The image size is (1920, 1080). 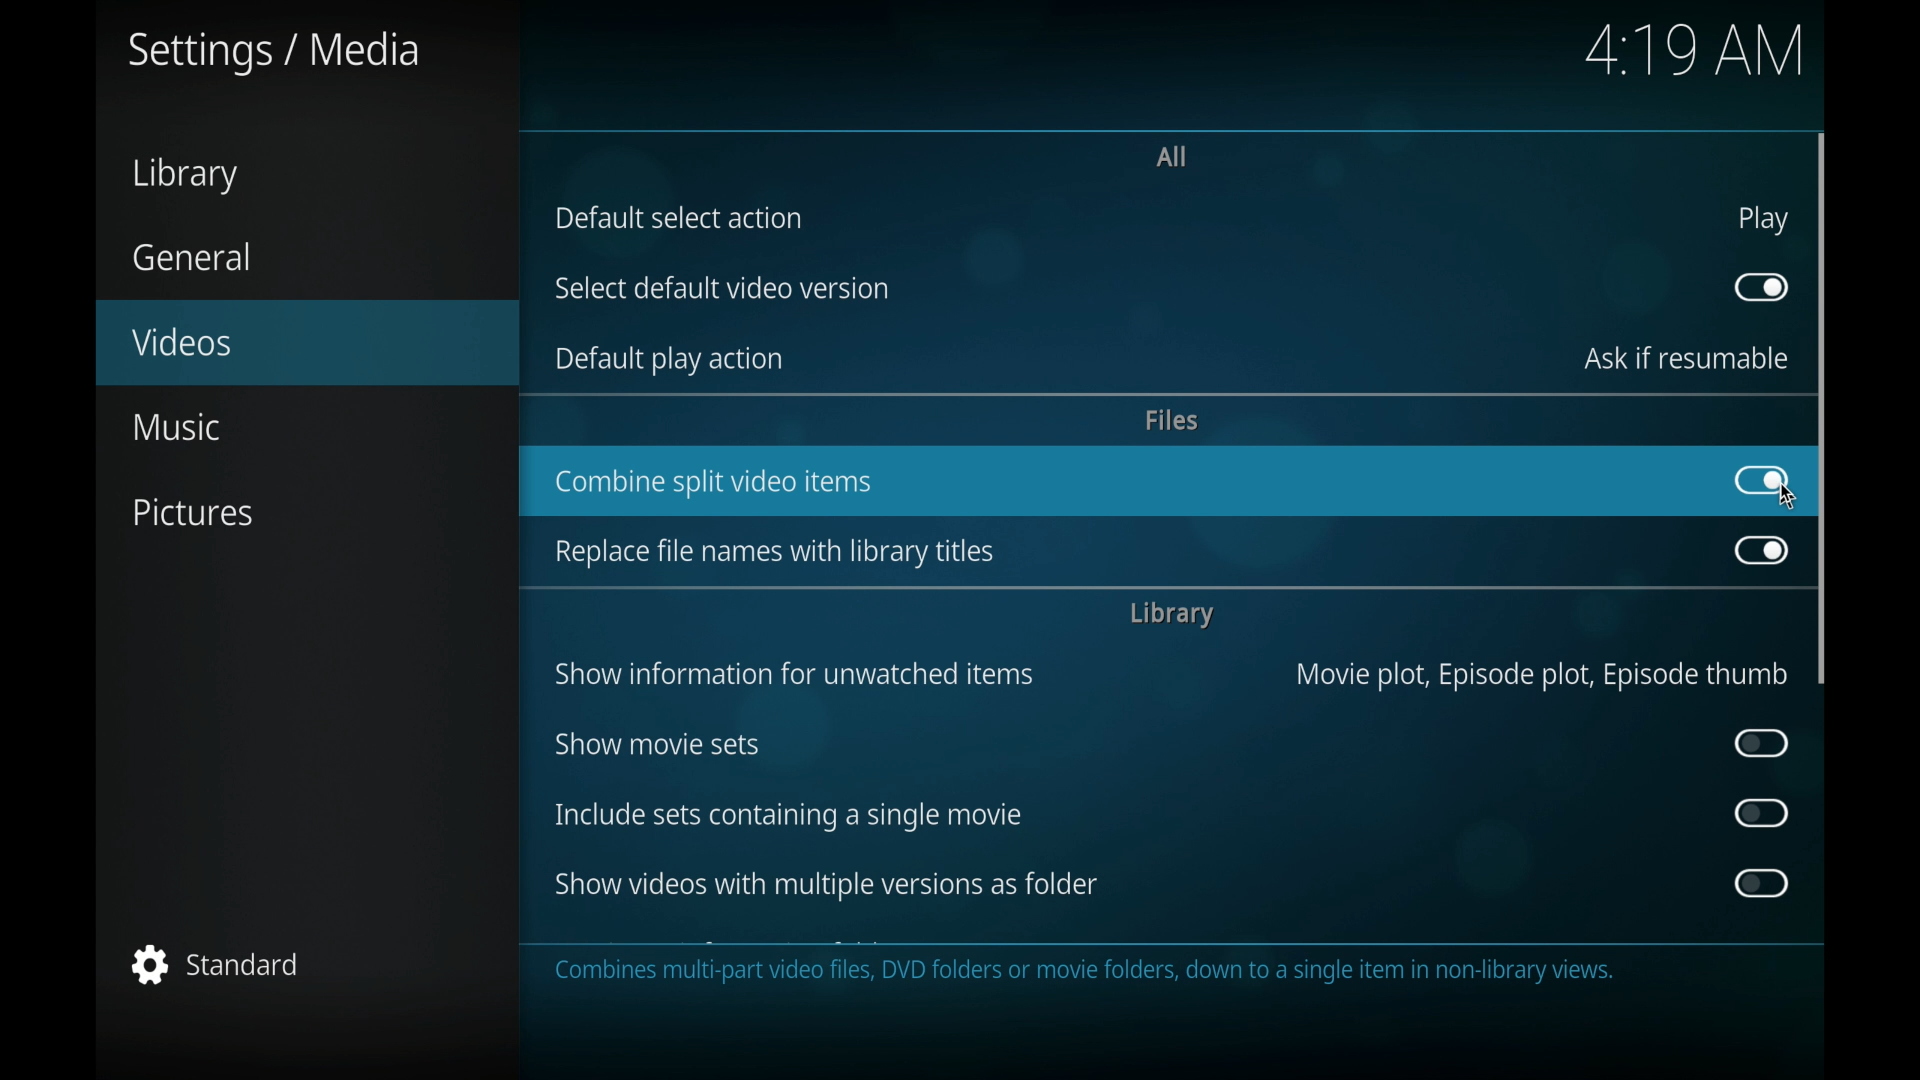 What do you see at coordinates (794, 675) in the screenshot?
I see `show information` at bounding box center [794, 675].